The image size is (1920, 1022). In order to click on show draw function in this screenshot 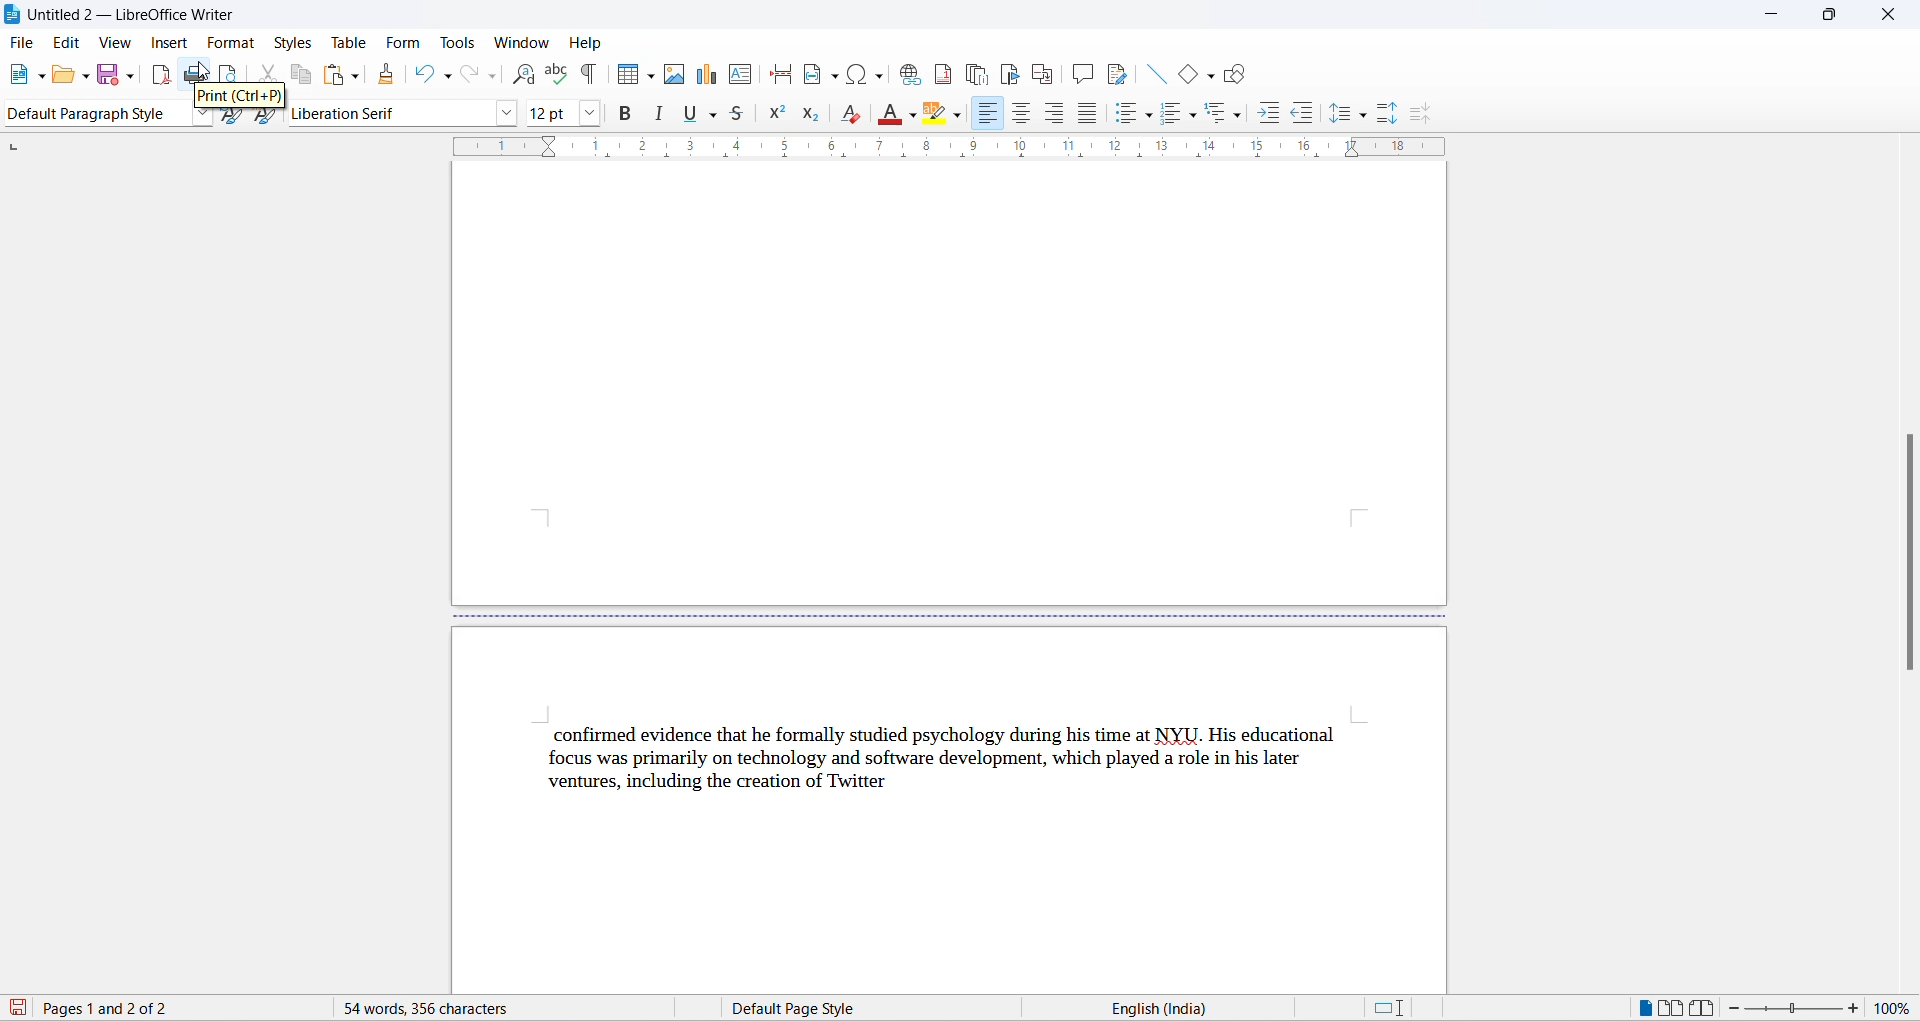, I will do `click(1235, 77)`.